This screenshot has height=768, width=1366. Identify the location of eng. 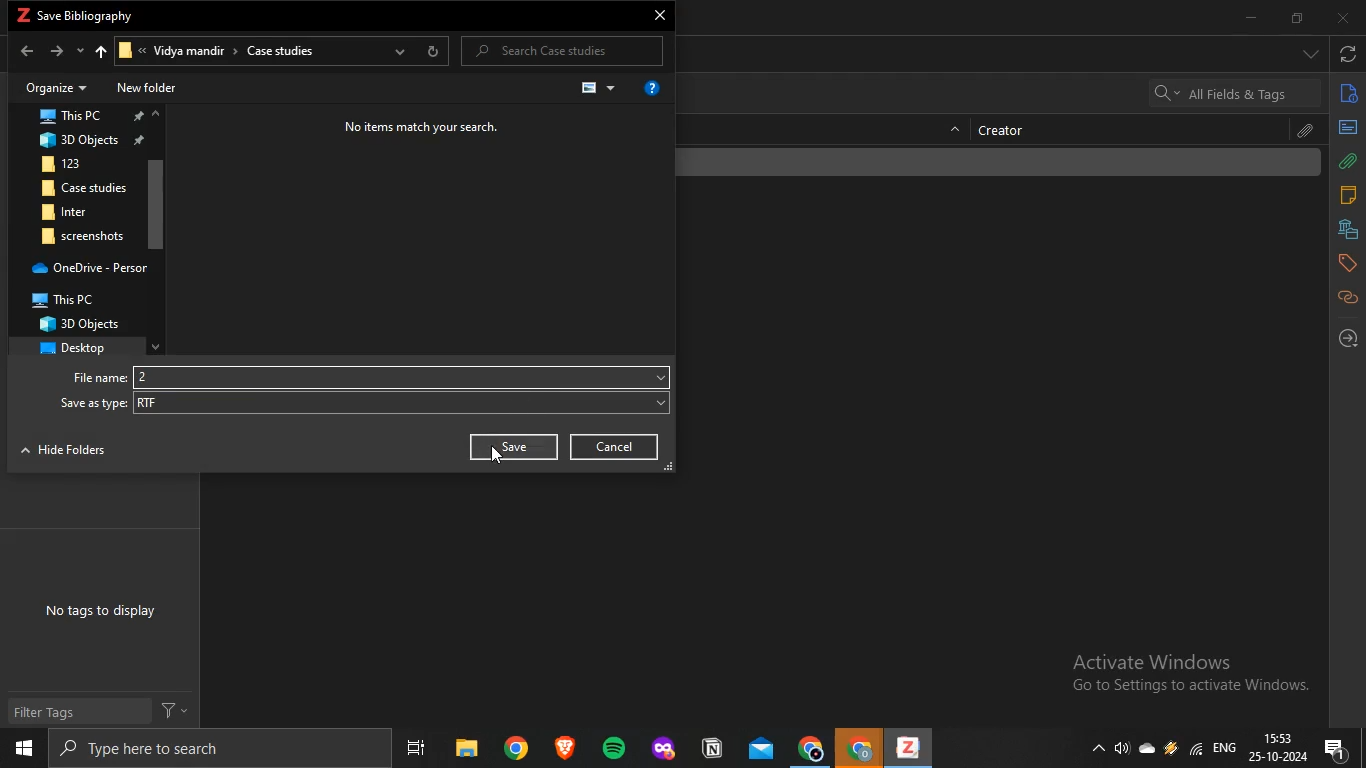
(1227, 745).